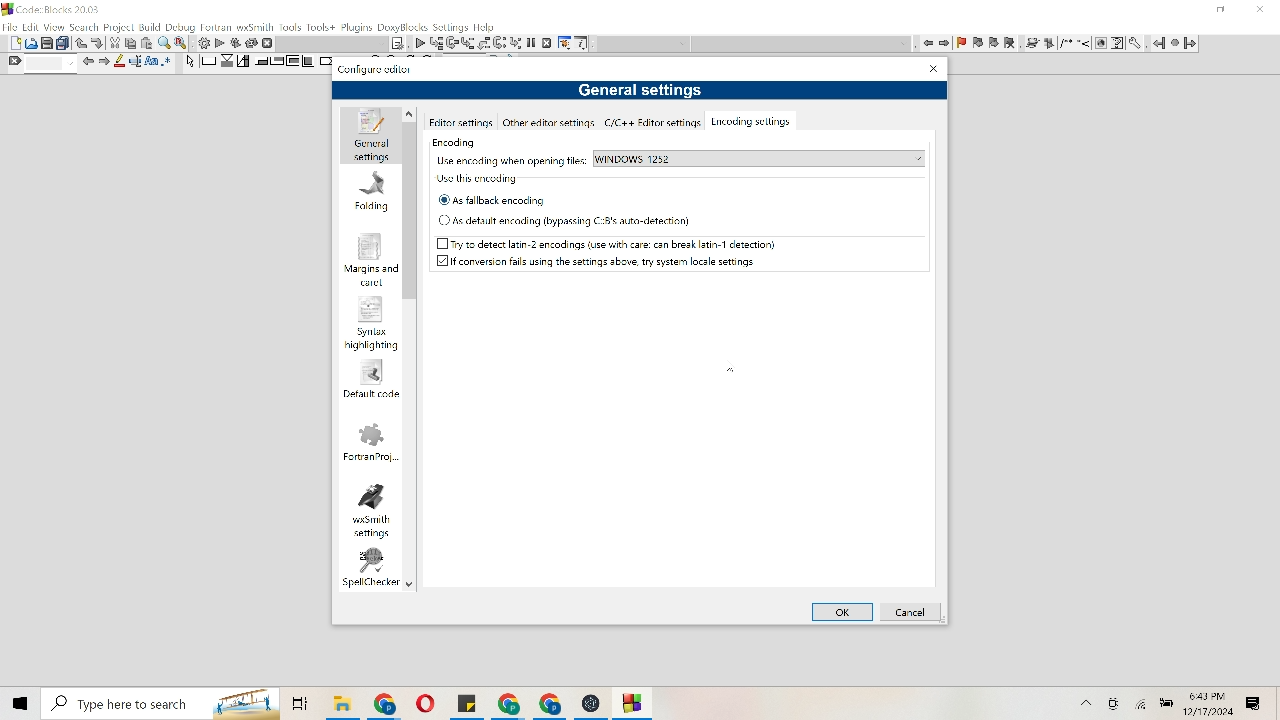  I want to click on File, so click(342, 703).